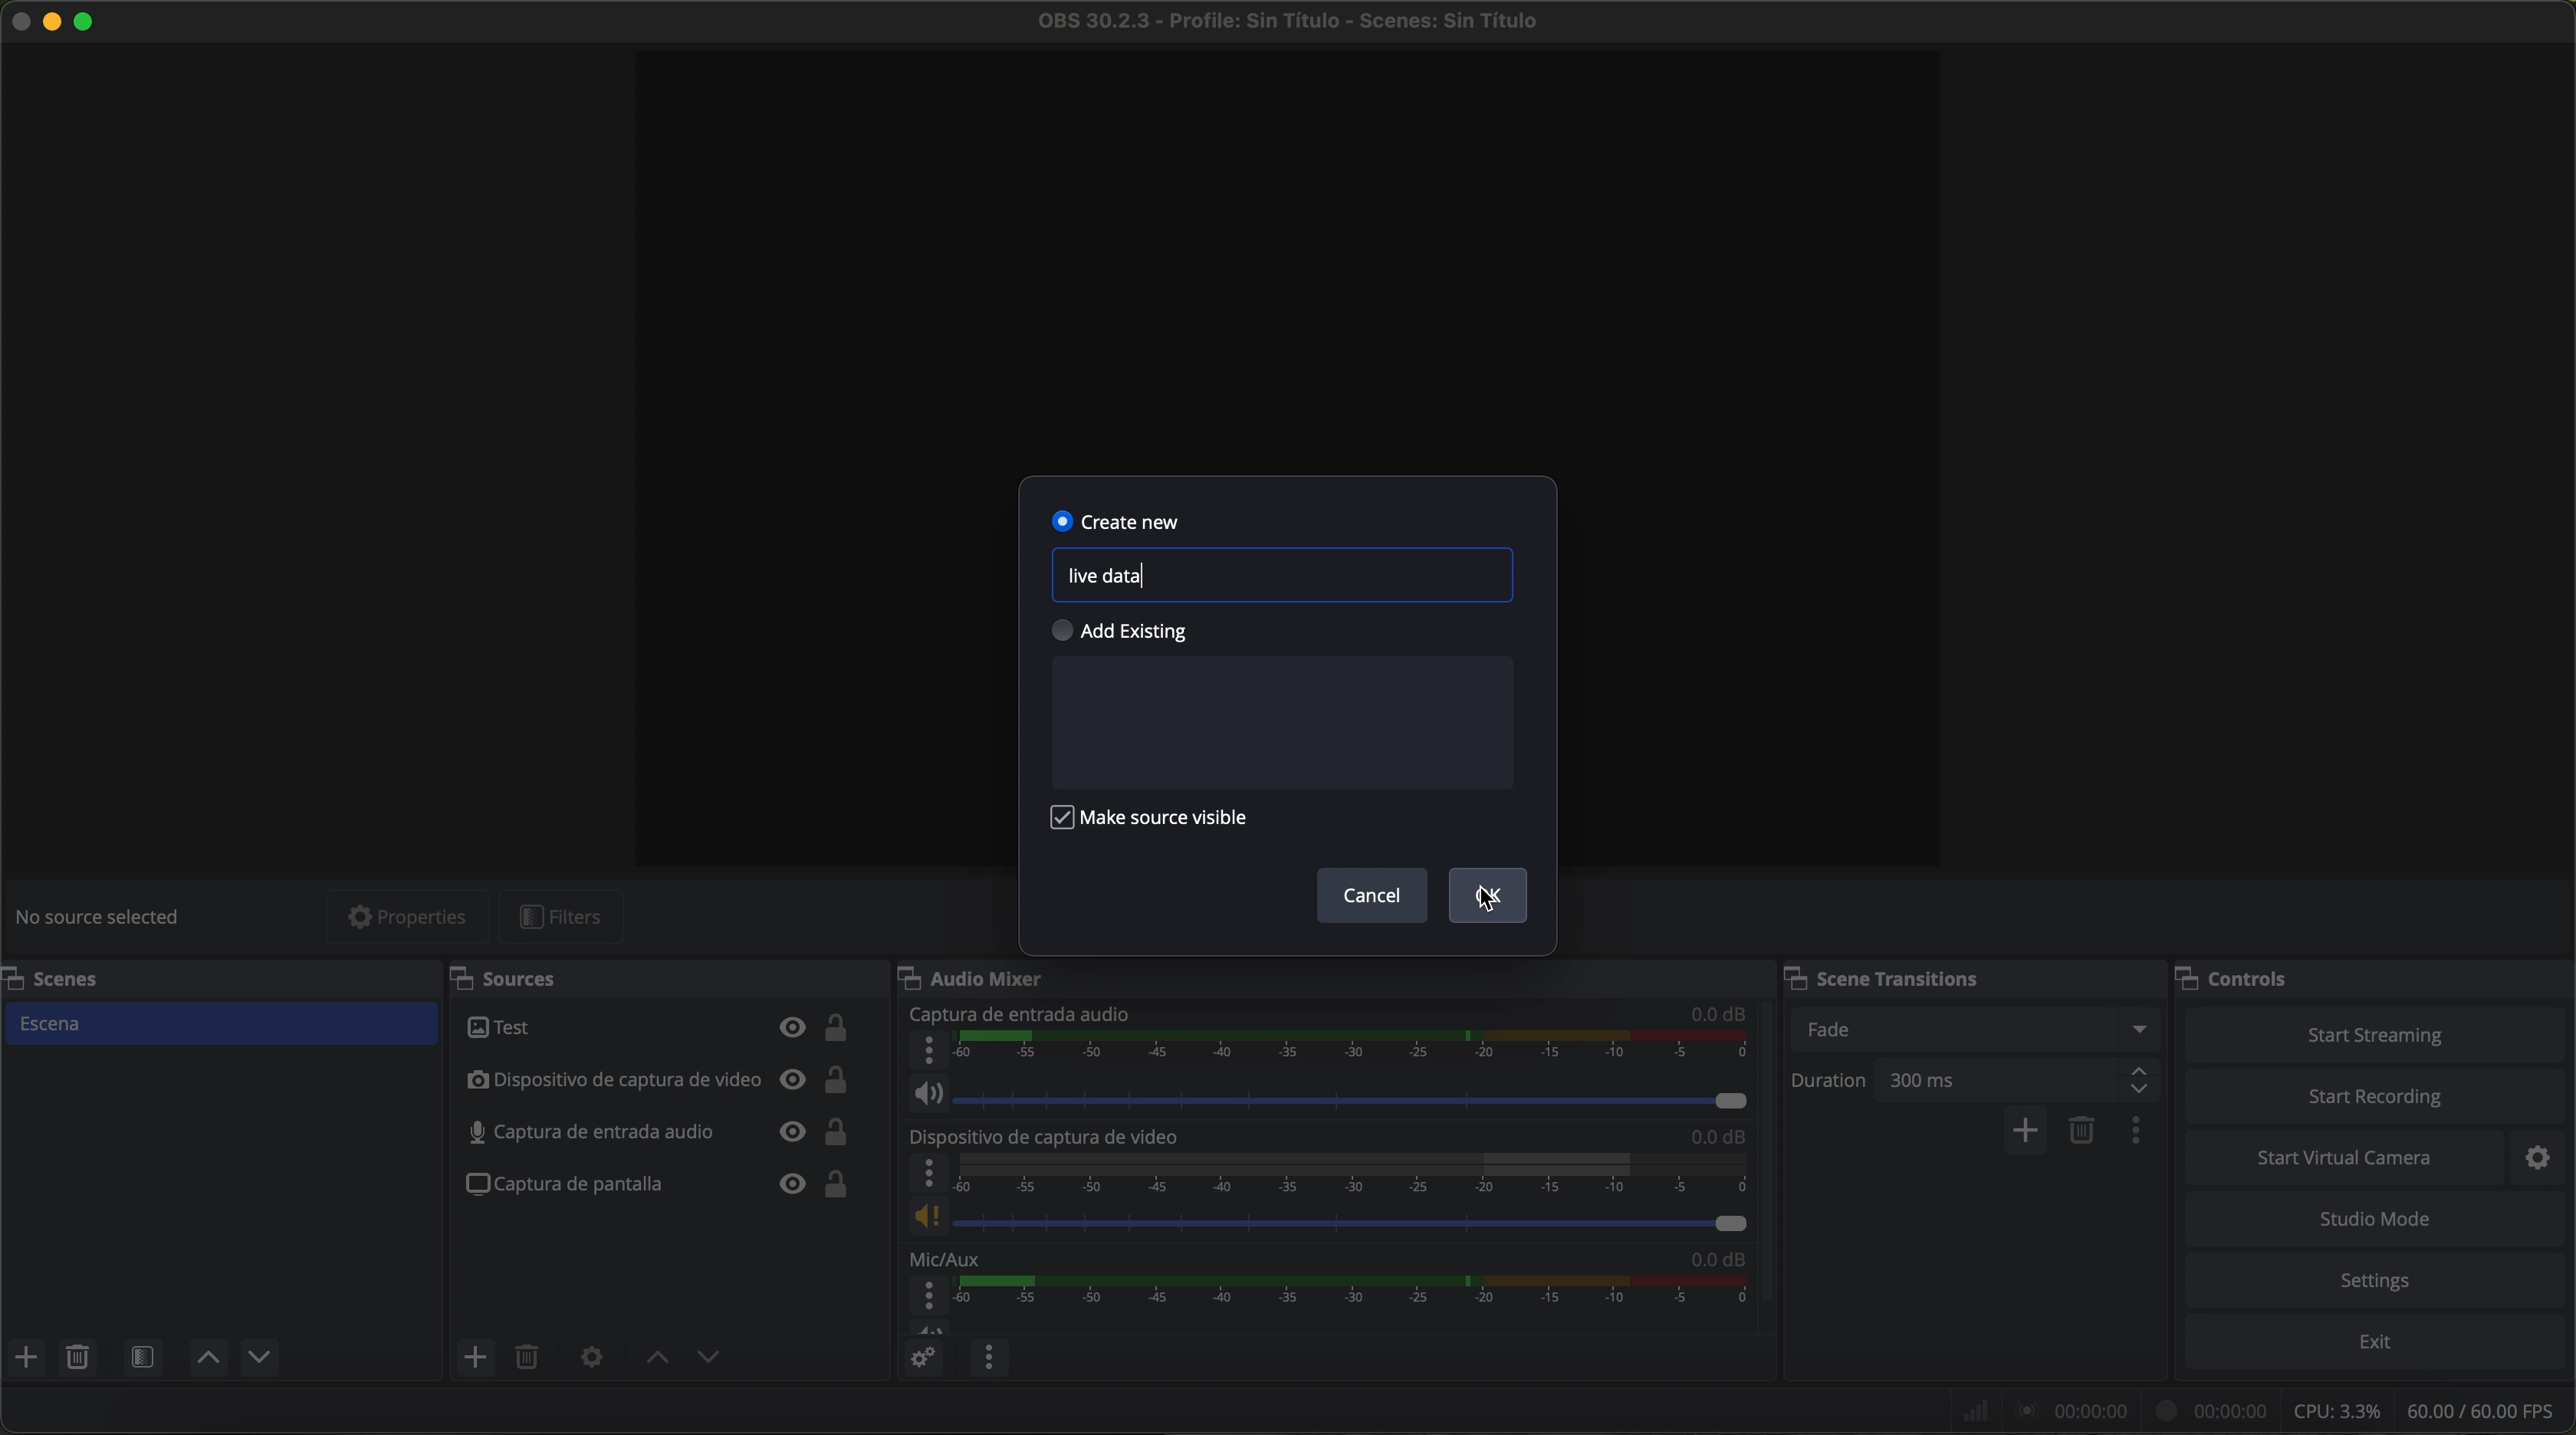 The image size is (2576, 1435). What do you see at coordinates (982, 980) in the screenshot?
I see `audio mixer` at bounding box center [982, 980].